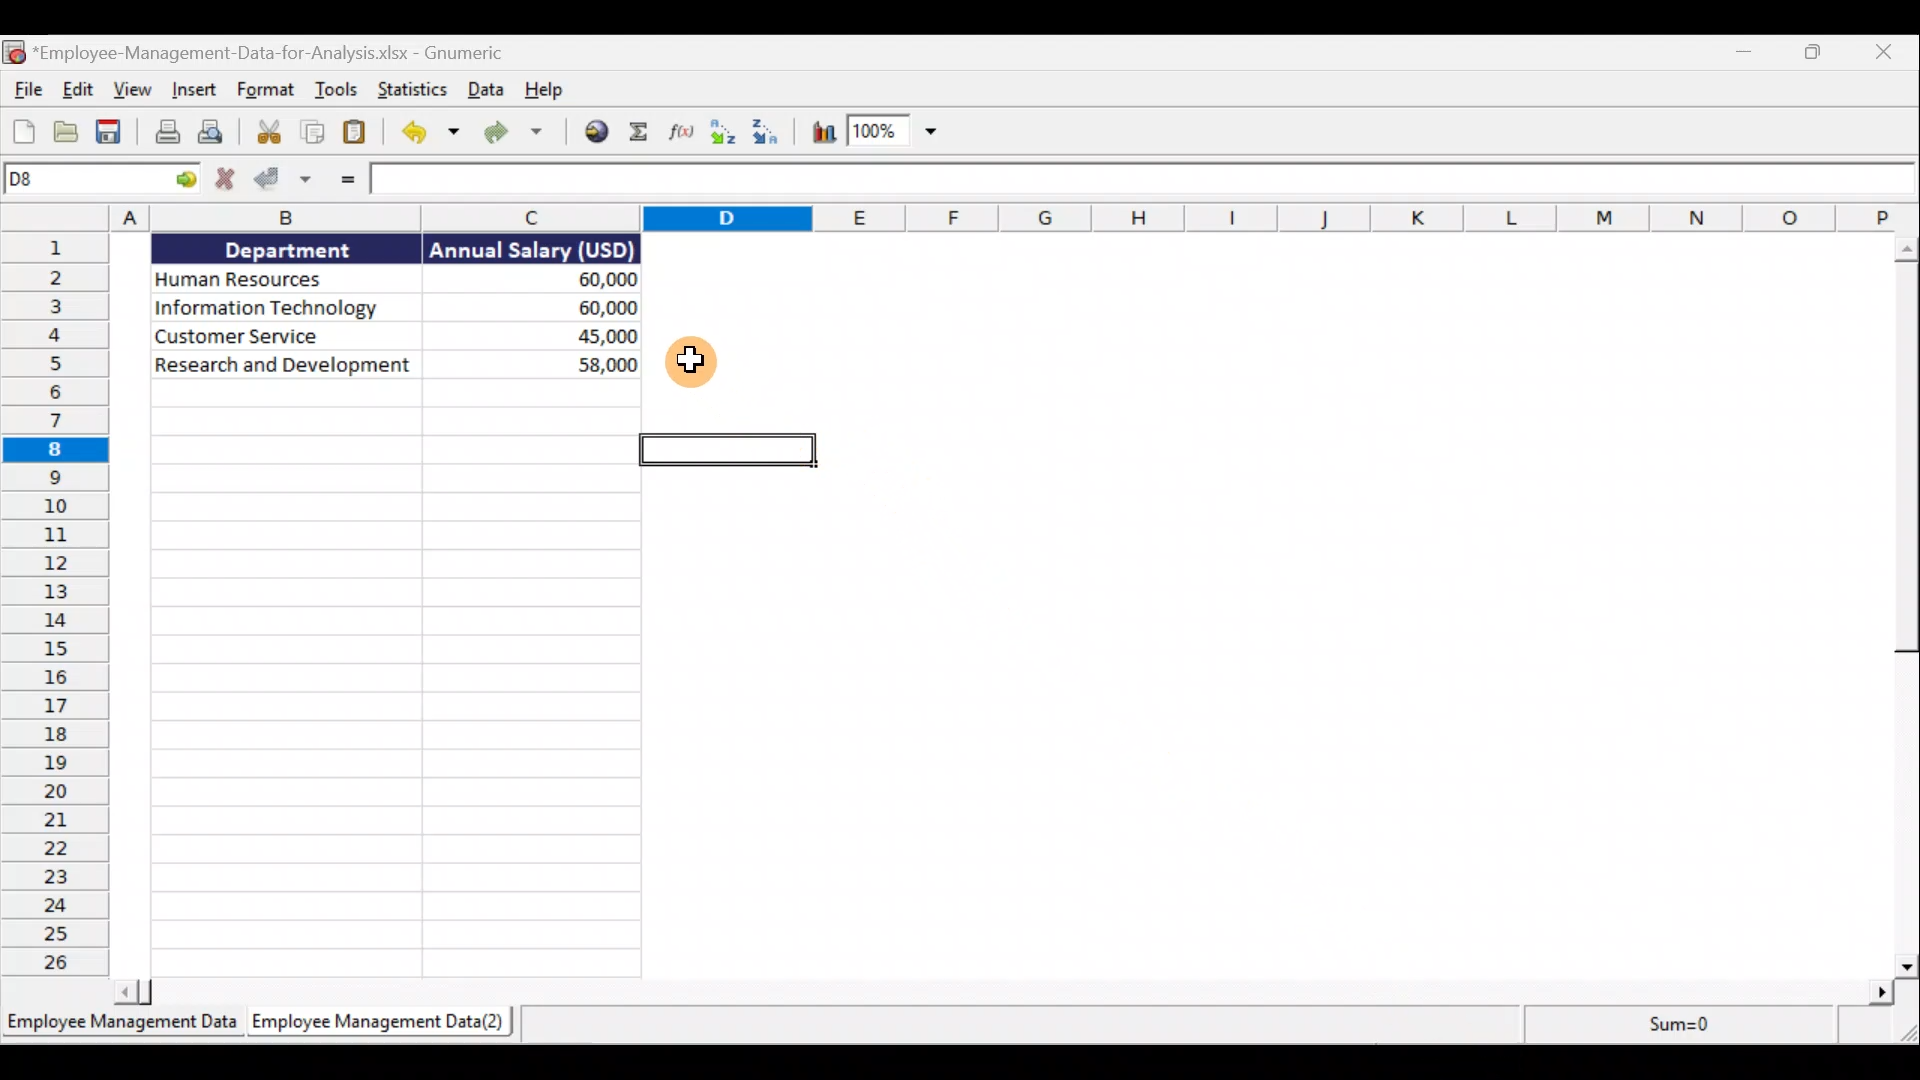  I want to click on File, so click(25, 88).